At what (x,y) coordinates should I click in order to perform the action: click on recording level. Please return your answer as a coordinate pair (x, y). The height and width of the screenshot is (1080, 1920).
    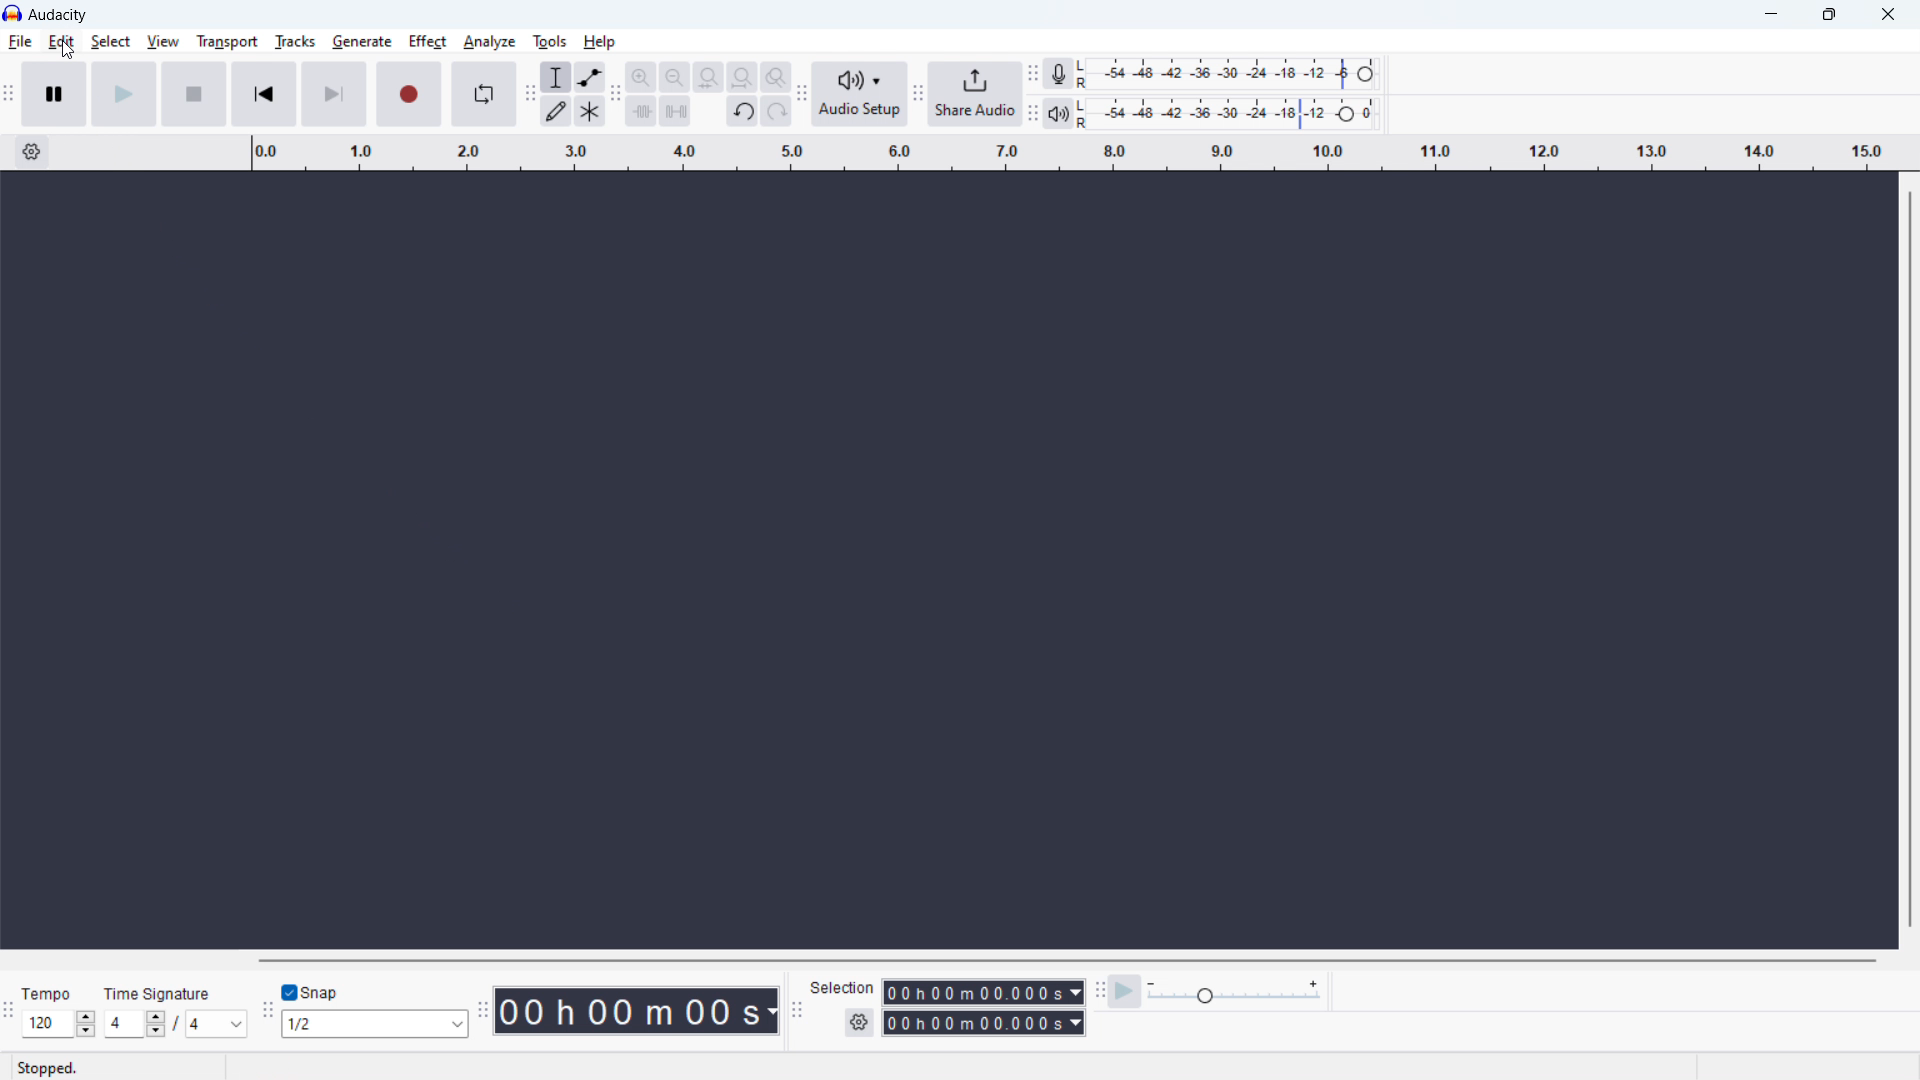
    Looking at the image, I should click on (1233, 73).